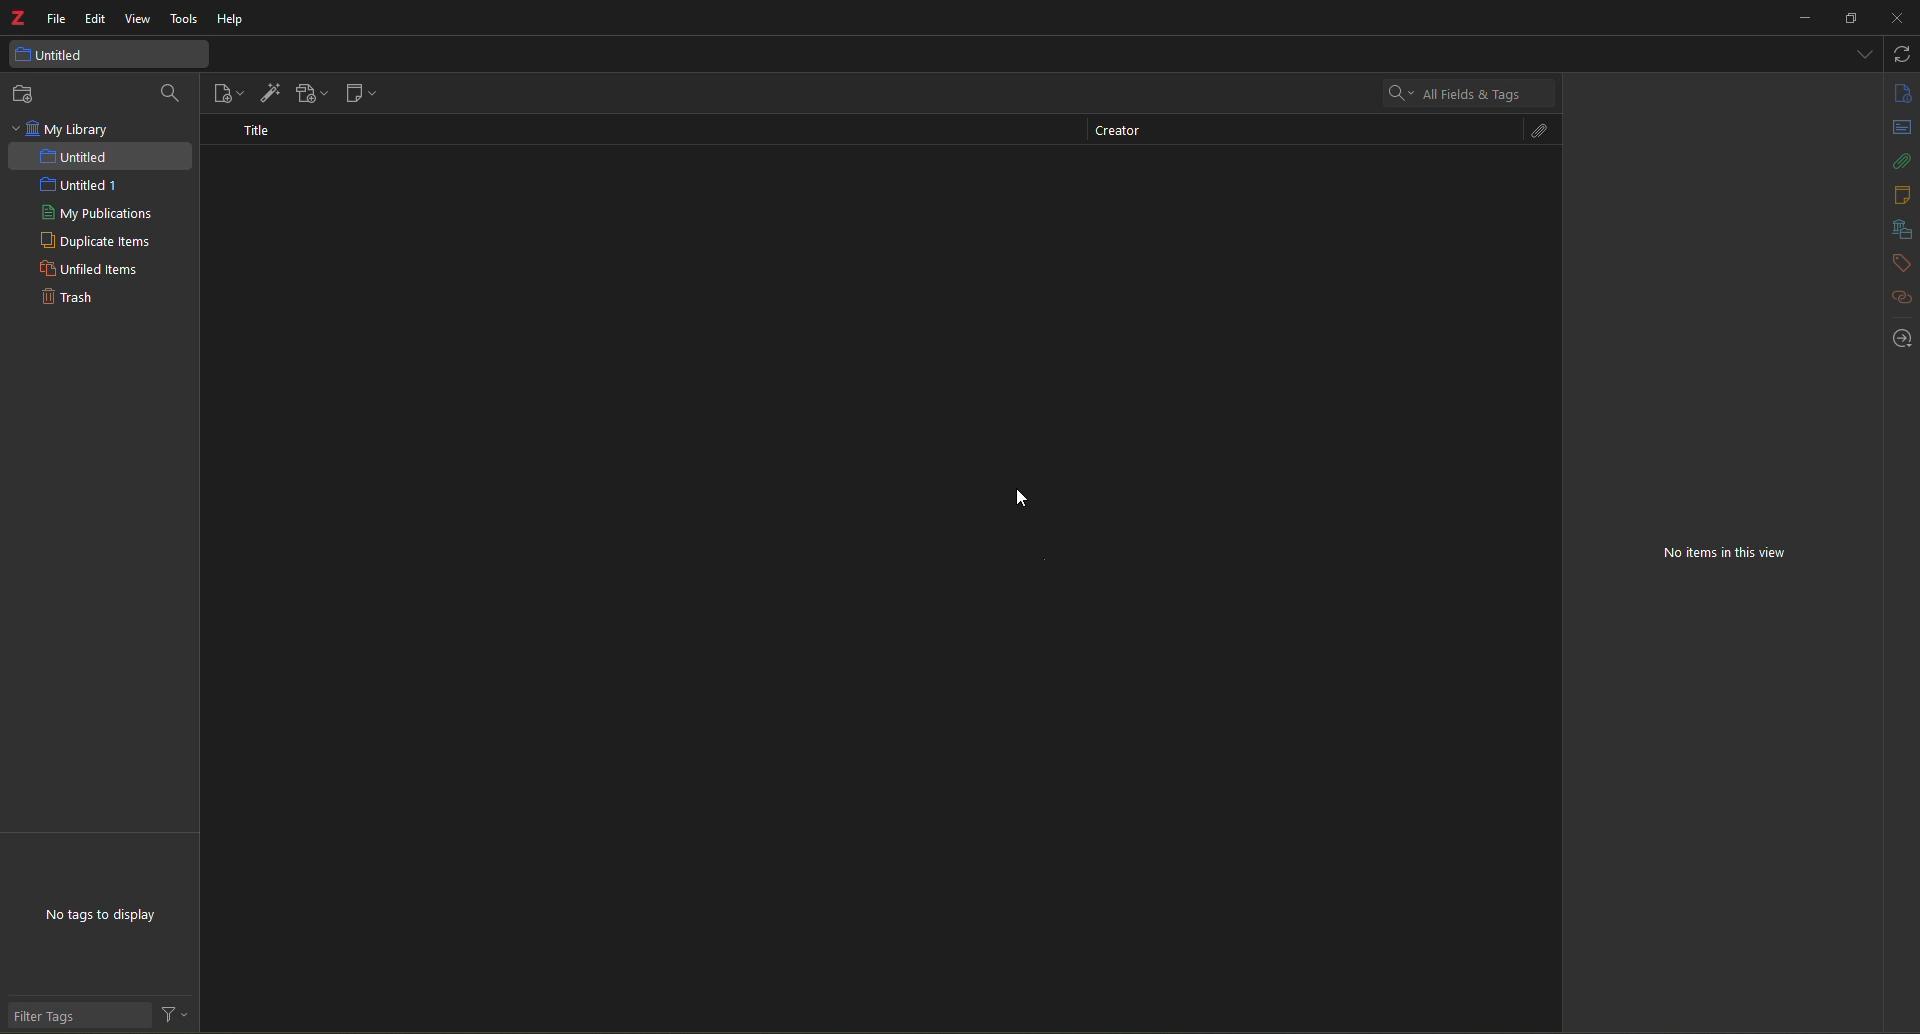  I want to click on duplicate items, so click(91, 243).